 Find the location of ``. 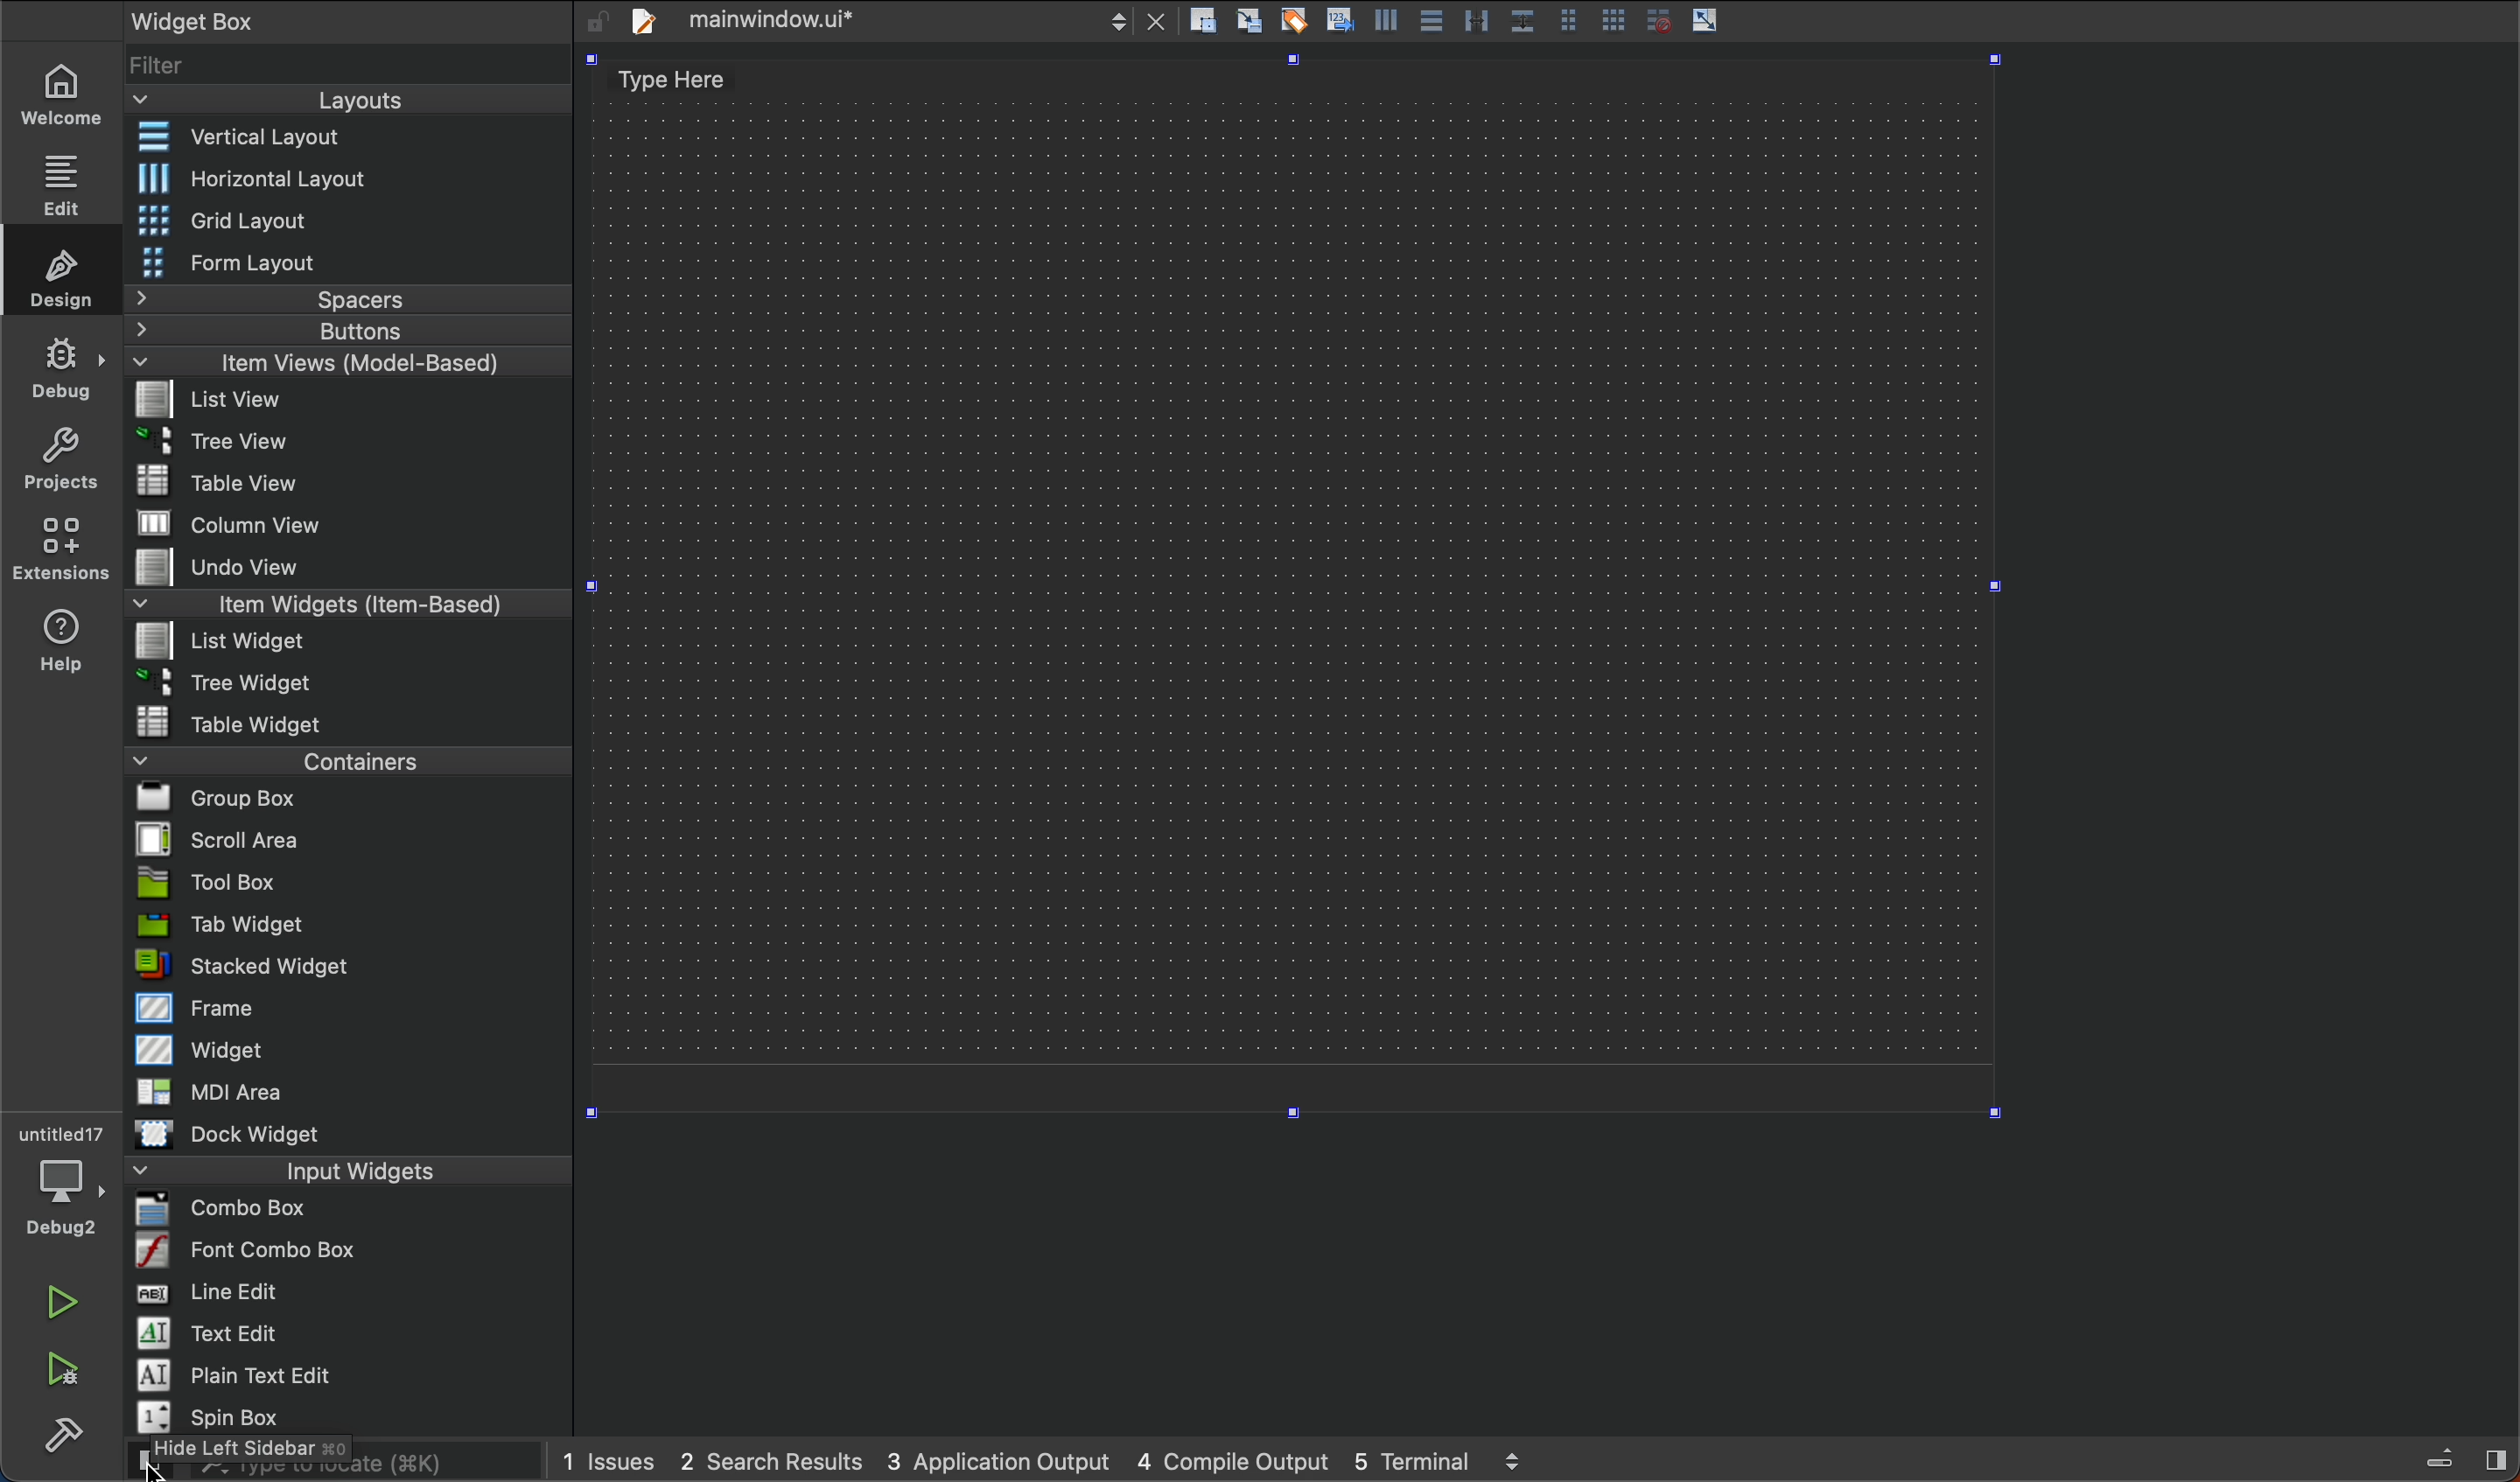

 is located at coordinates (1432, 20).